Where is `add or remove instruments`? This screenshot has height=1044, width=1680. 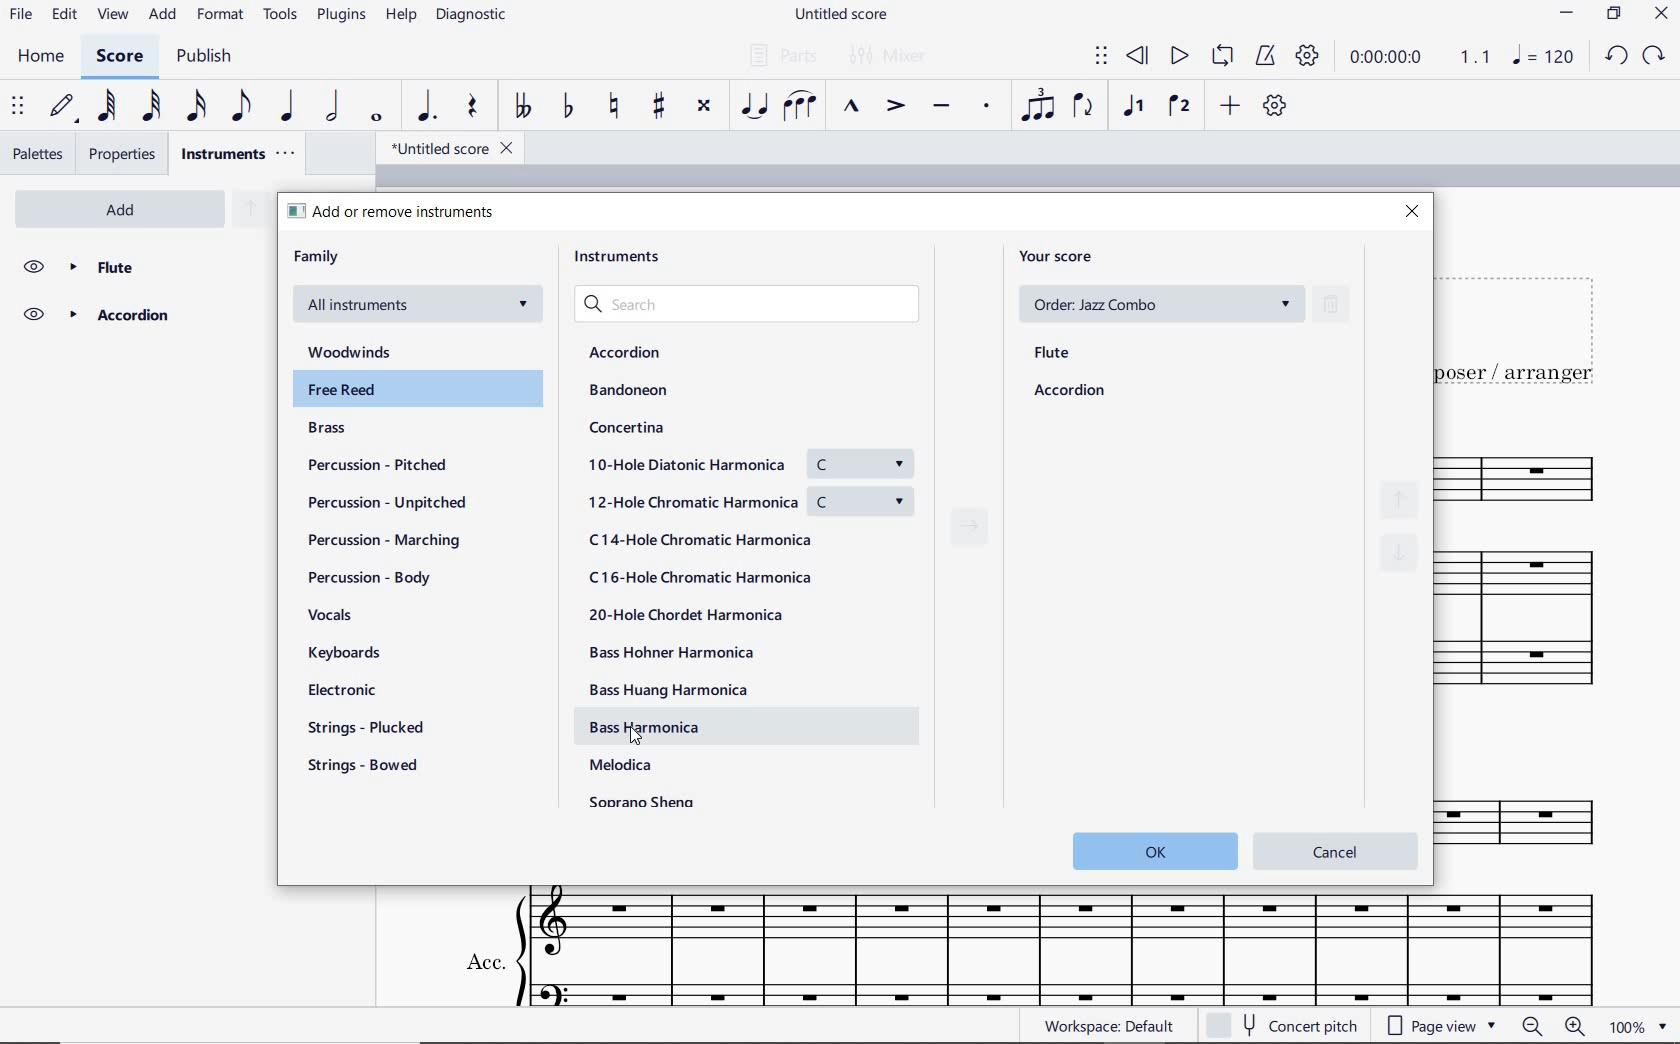 add or remove instruments is located at coordinates (395, 212).